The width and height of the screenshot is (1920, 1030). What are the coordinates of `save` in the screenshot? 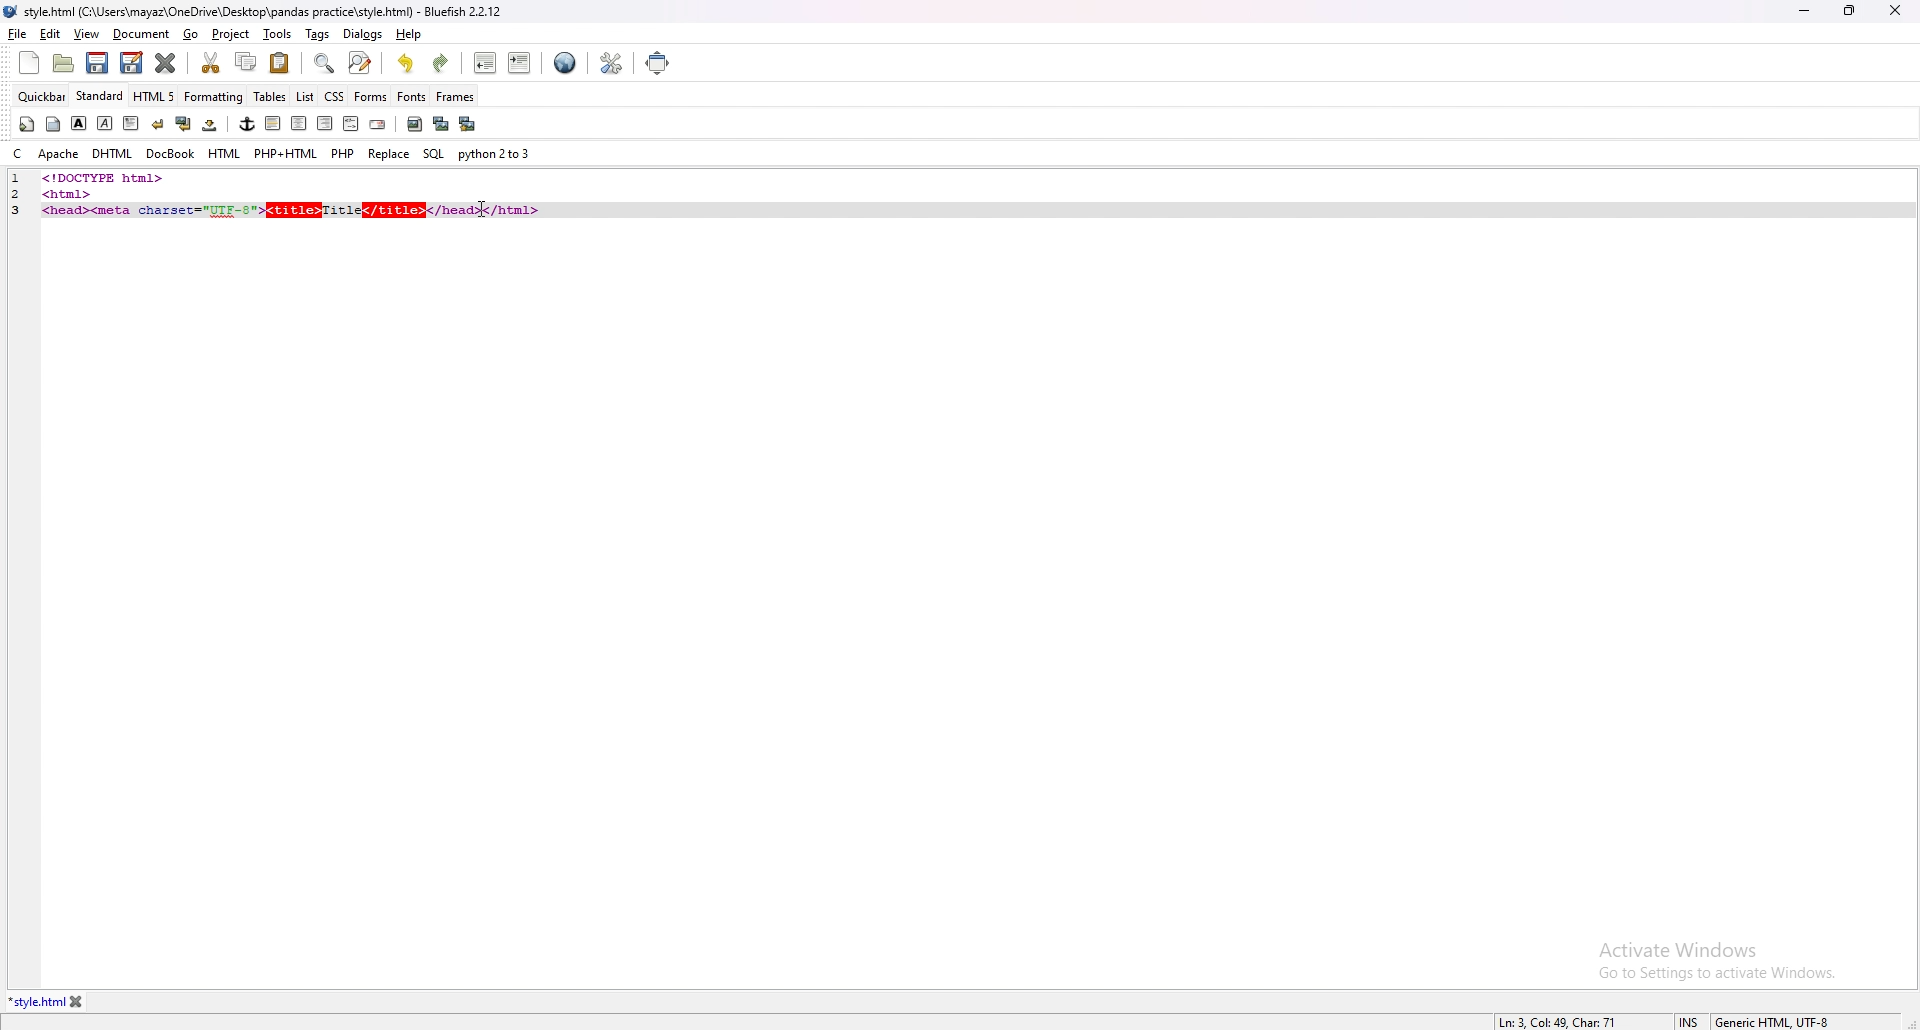 It's located at (98, 63).